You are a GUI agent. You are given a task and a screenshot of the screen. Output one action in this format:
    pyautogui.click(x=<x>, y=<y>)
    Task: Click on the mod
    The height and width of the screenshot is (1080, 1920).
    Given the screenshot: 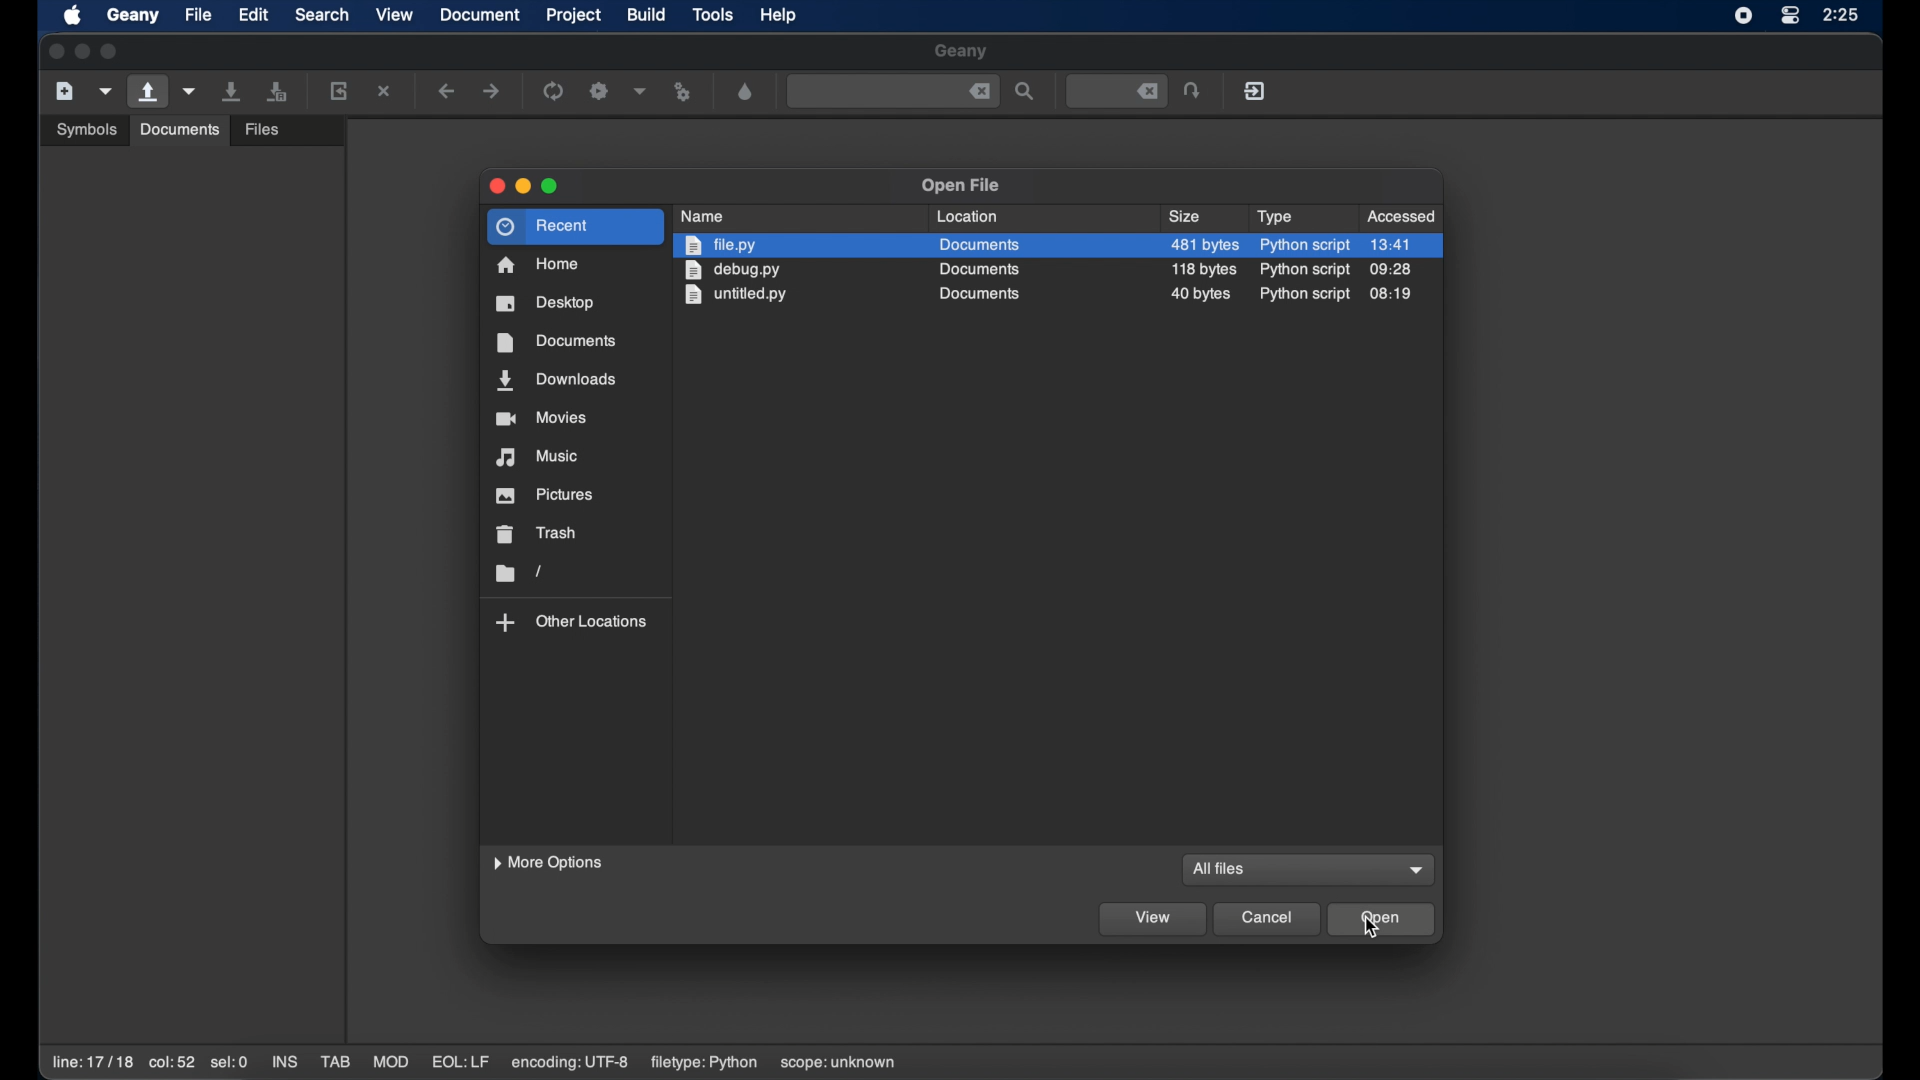 What is the action you would take?
    pyautogui.click(x=392, y=1062)
    